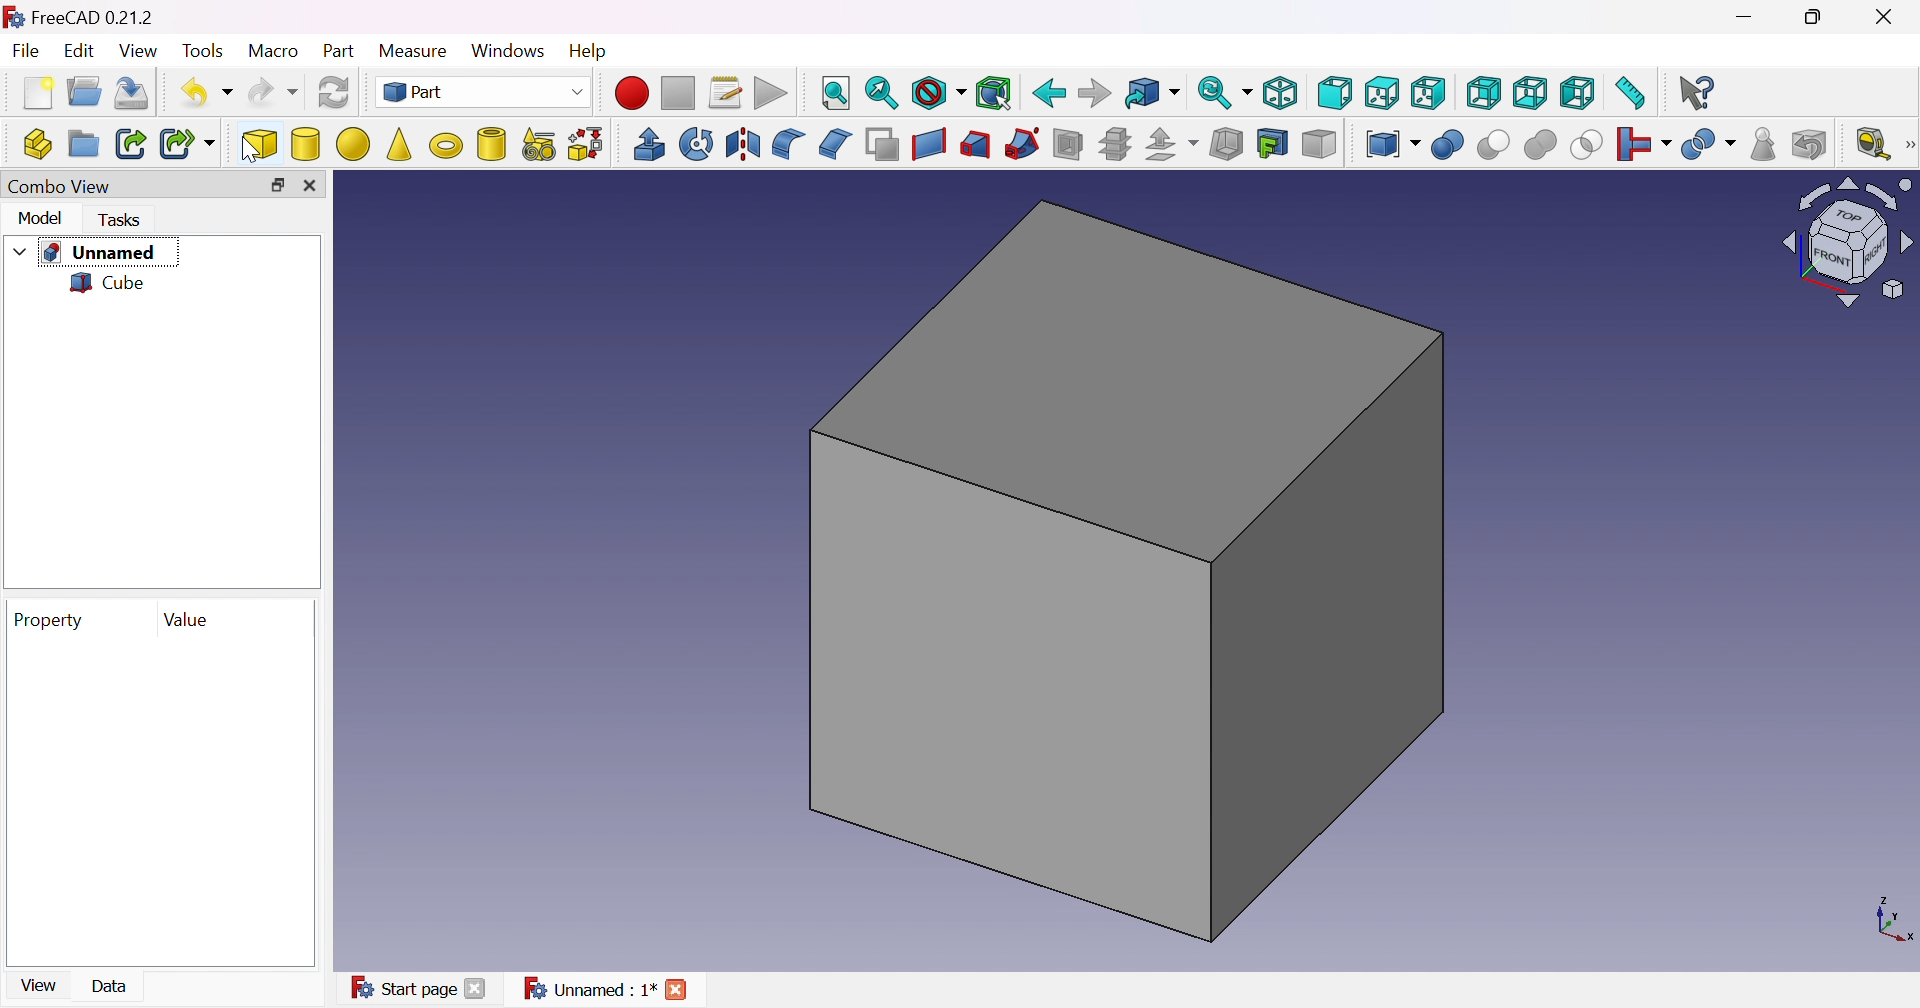 The height and width of the screenshot is (1008, 1920). What do you see at coordinates (44, 619) in the screenshot?
I see `Property` at bounding box center [44, 619].